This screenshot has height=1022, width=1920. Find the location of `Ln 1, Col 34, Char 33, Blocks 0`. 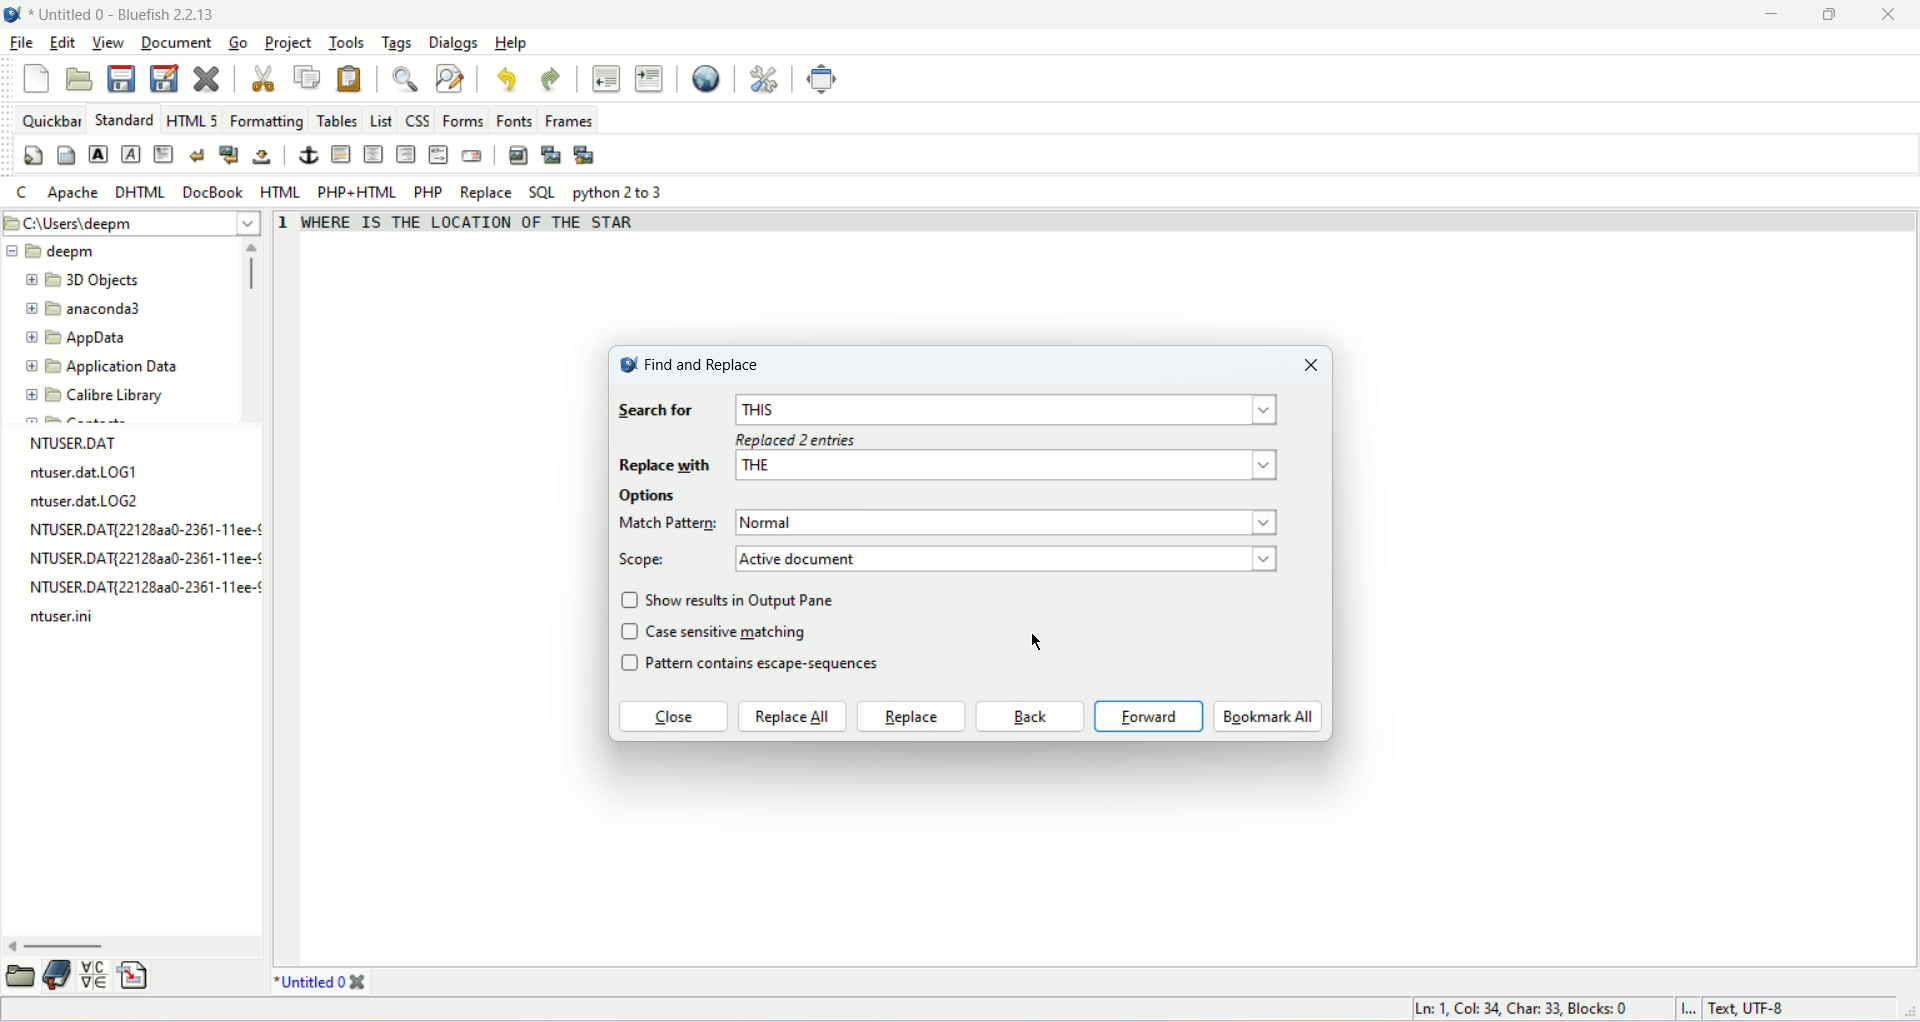

Ln 1, Col 34, Char 33, Blocks 0 is located at coordinates (1532, 1009).